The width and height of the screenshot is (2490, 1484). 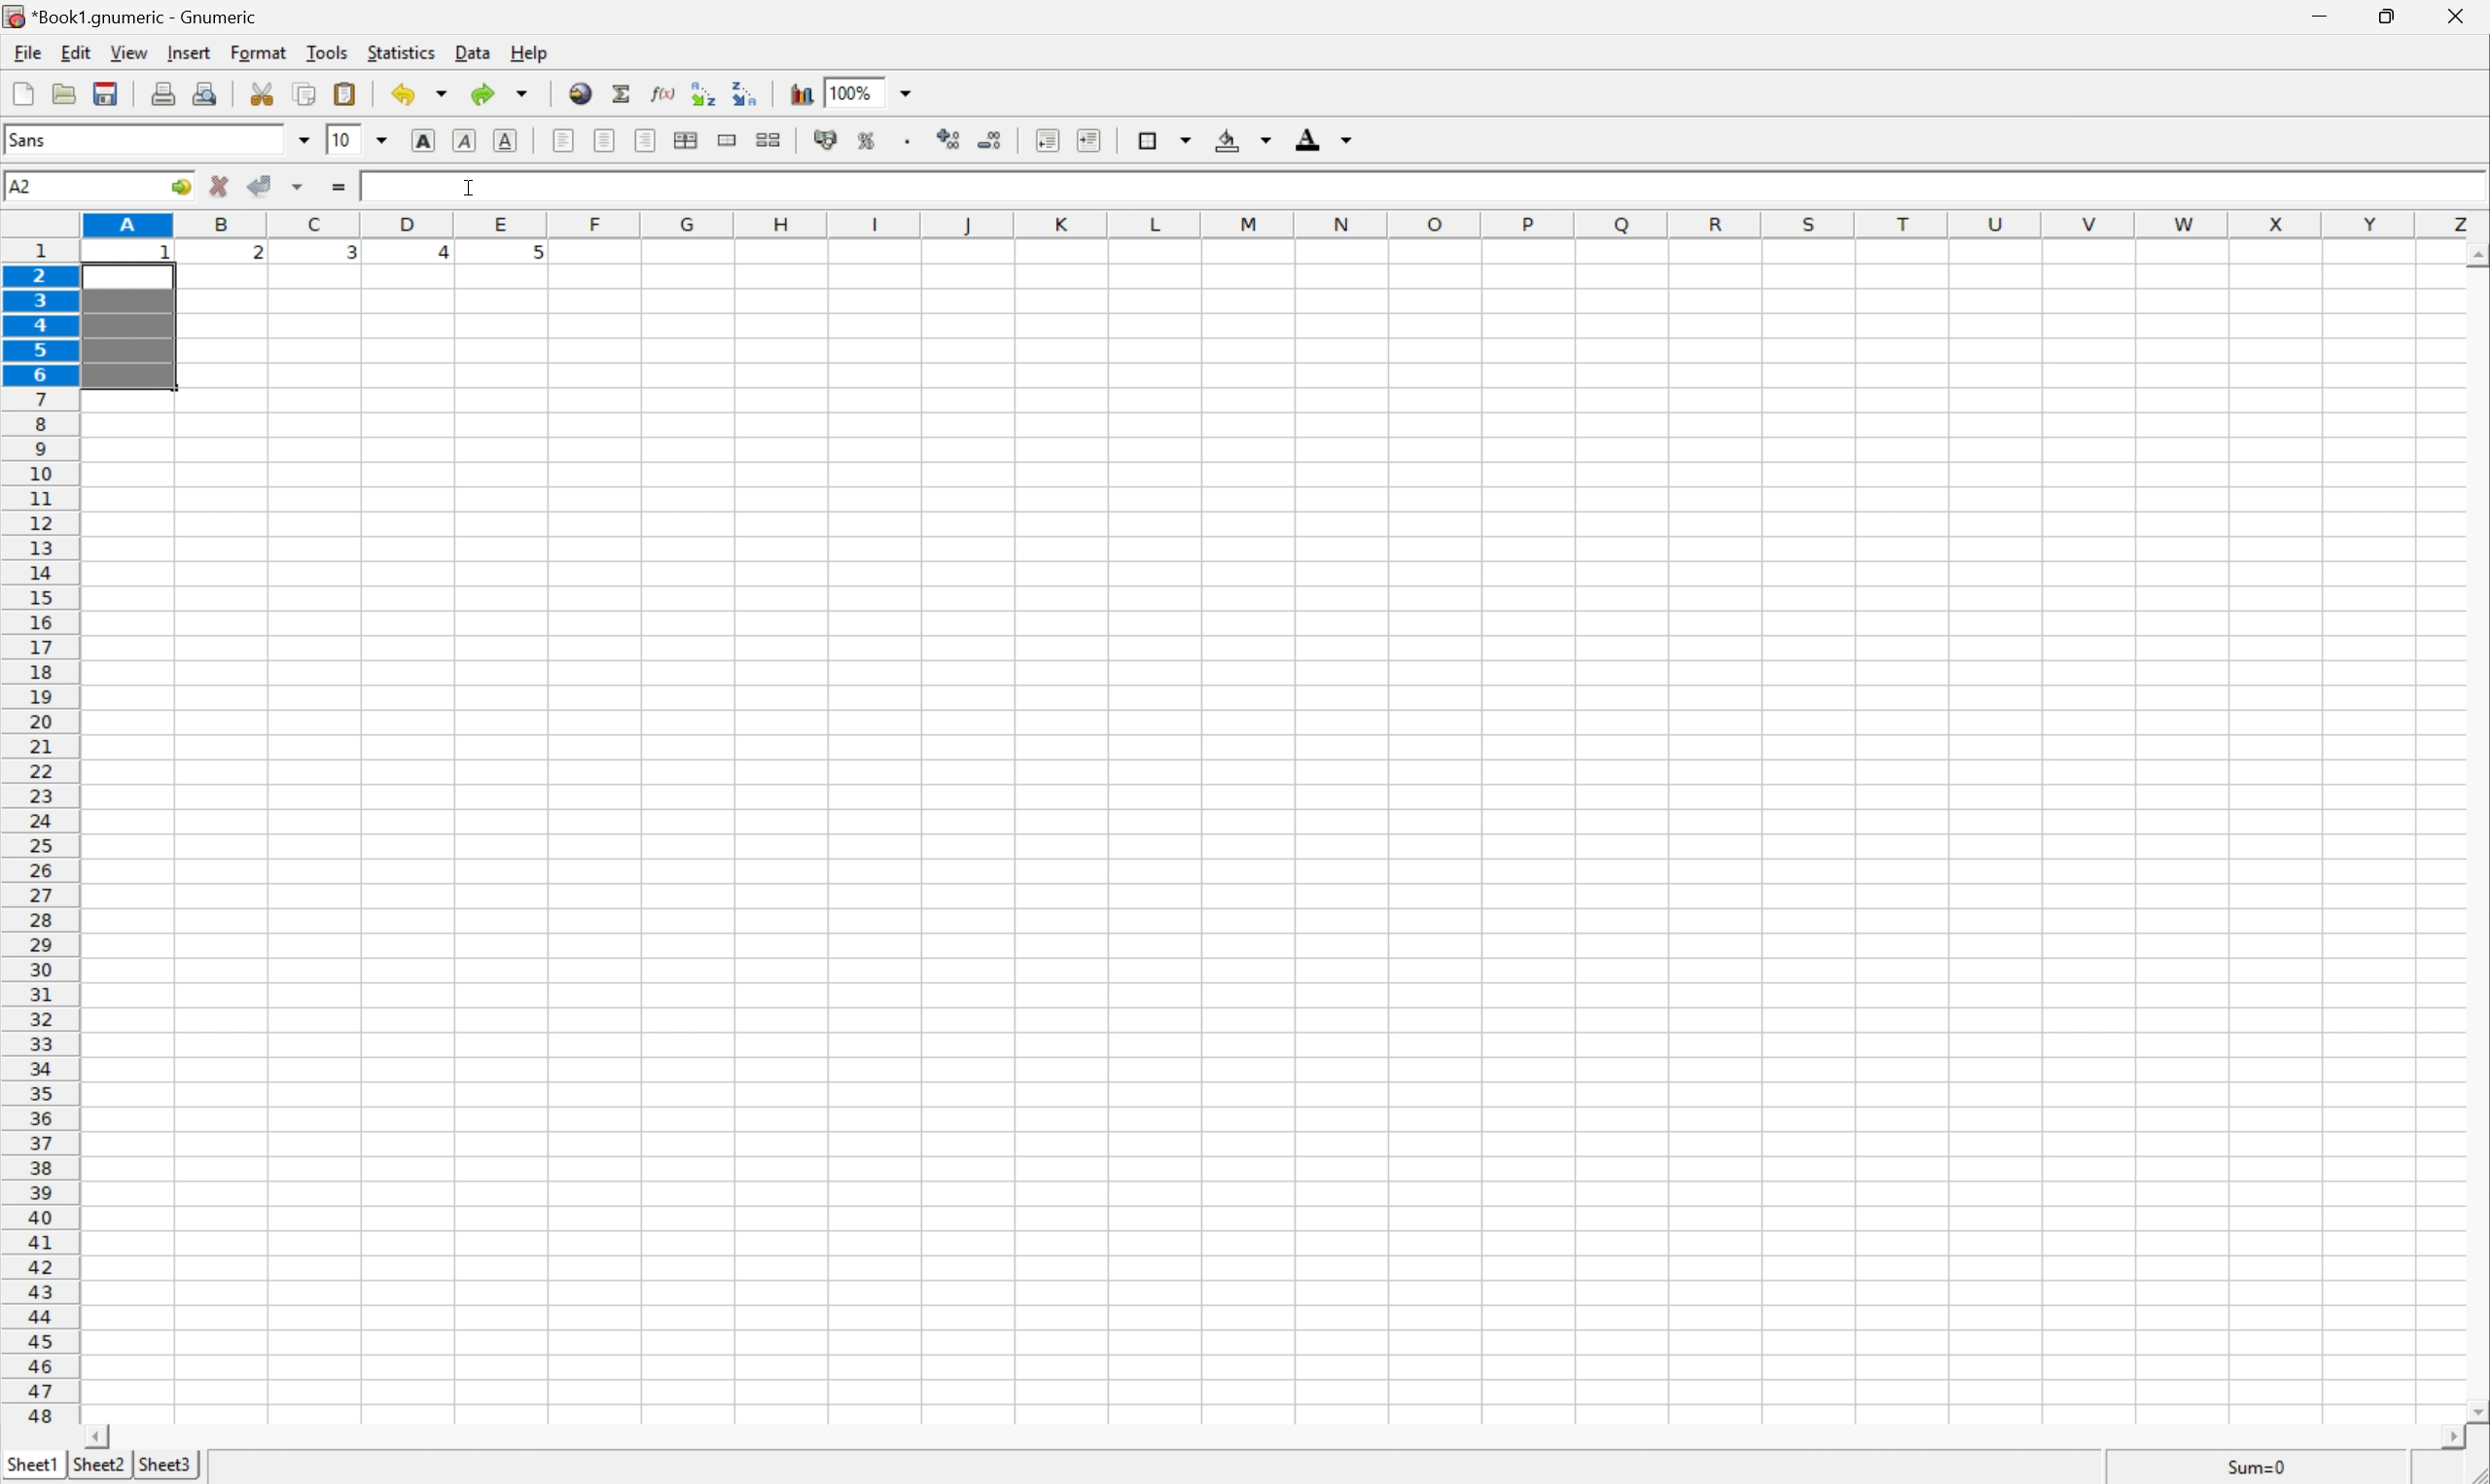 What do you see at coordinates (2474, 1403) in the screenshot?
I see `scroll down` at bounding box center [2474, 1403].